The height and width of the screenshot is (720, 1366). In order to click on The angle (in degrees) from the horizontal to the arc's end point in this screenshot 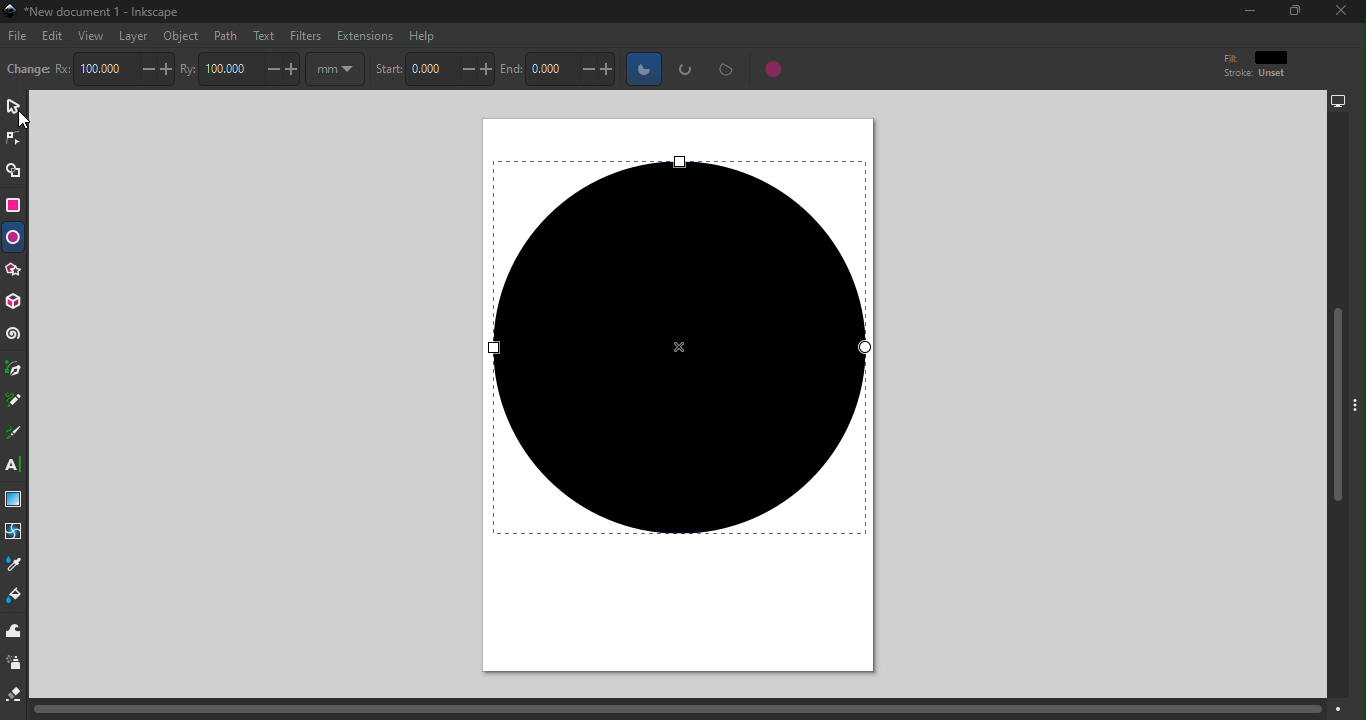, I will do `click(572, 69)`.